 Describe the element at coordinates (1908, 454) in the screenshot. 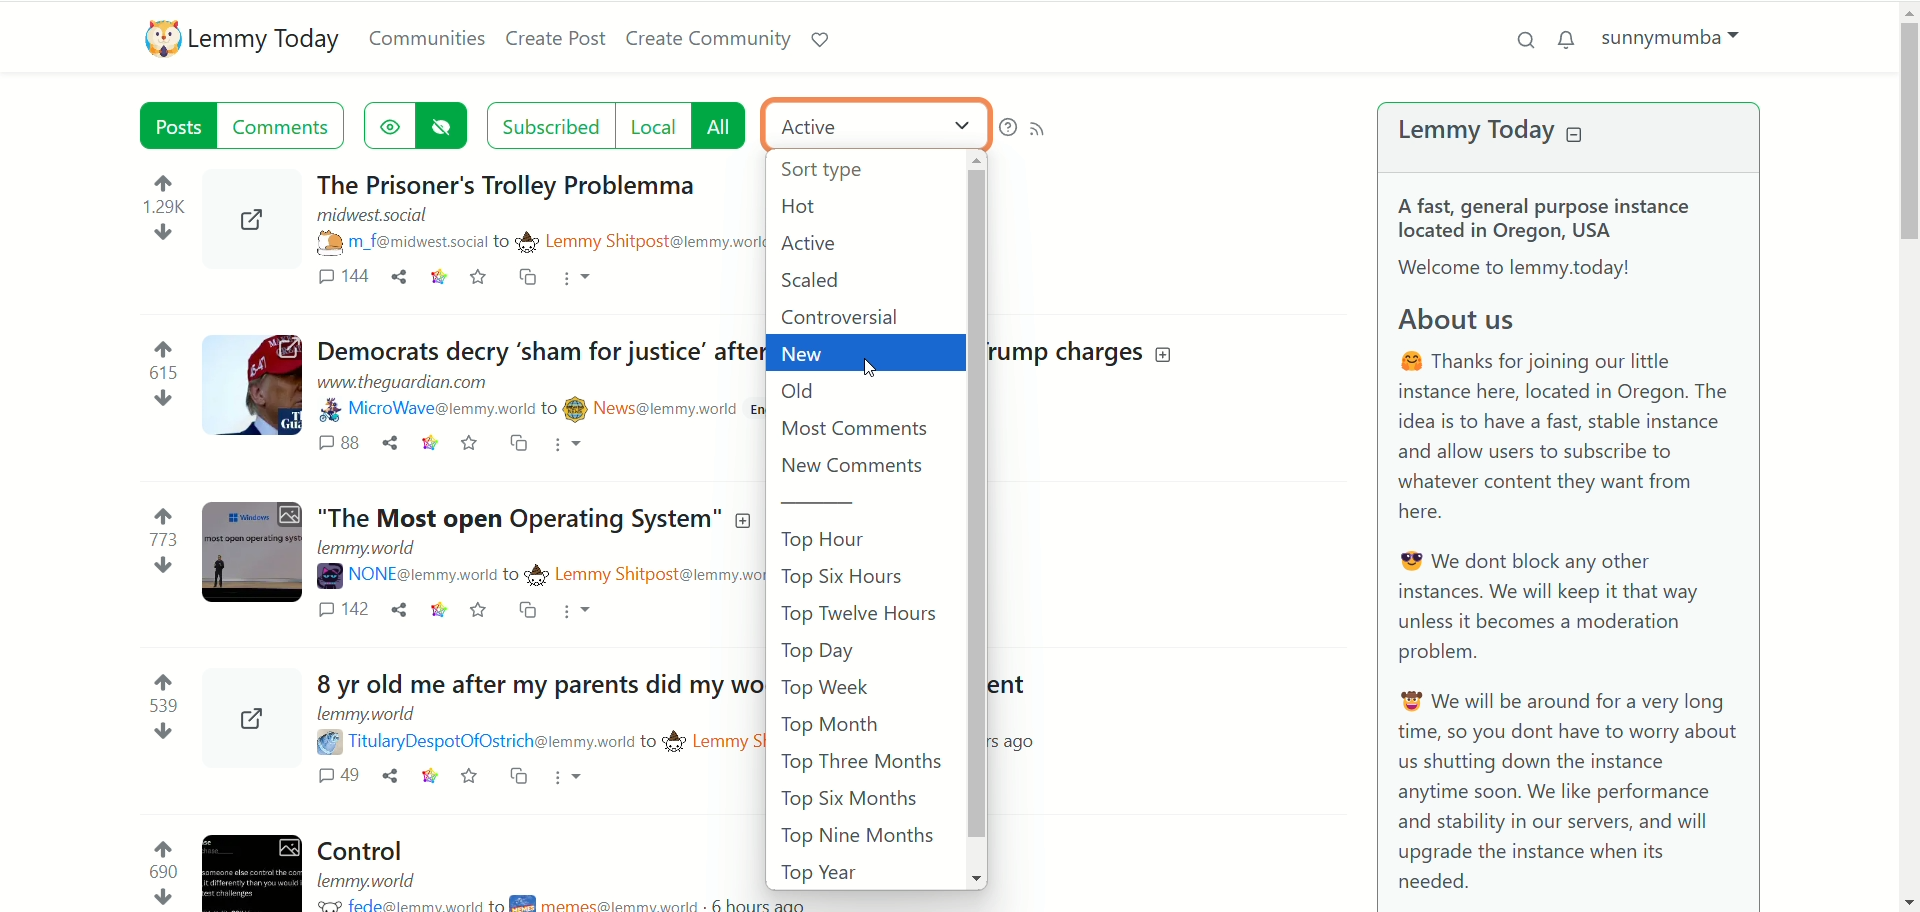

I see `vertical scroll bar` at that location.